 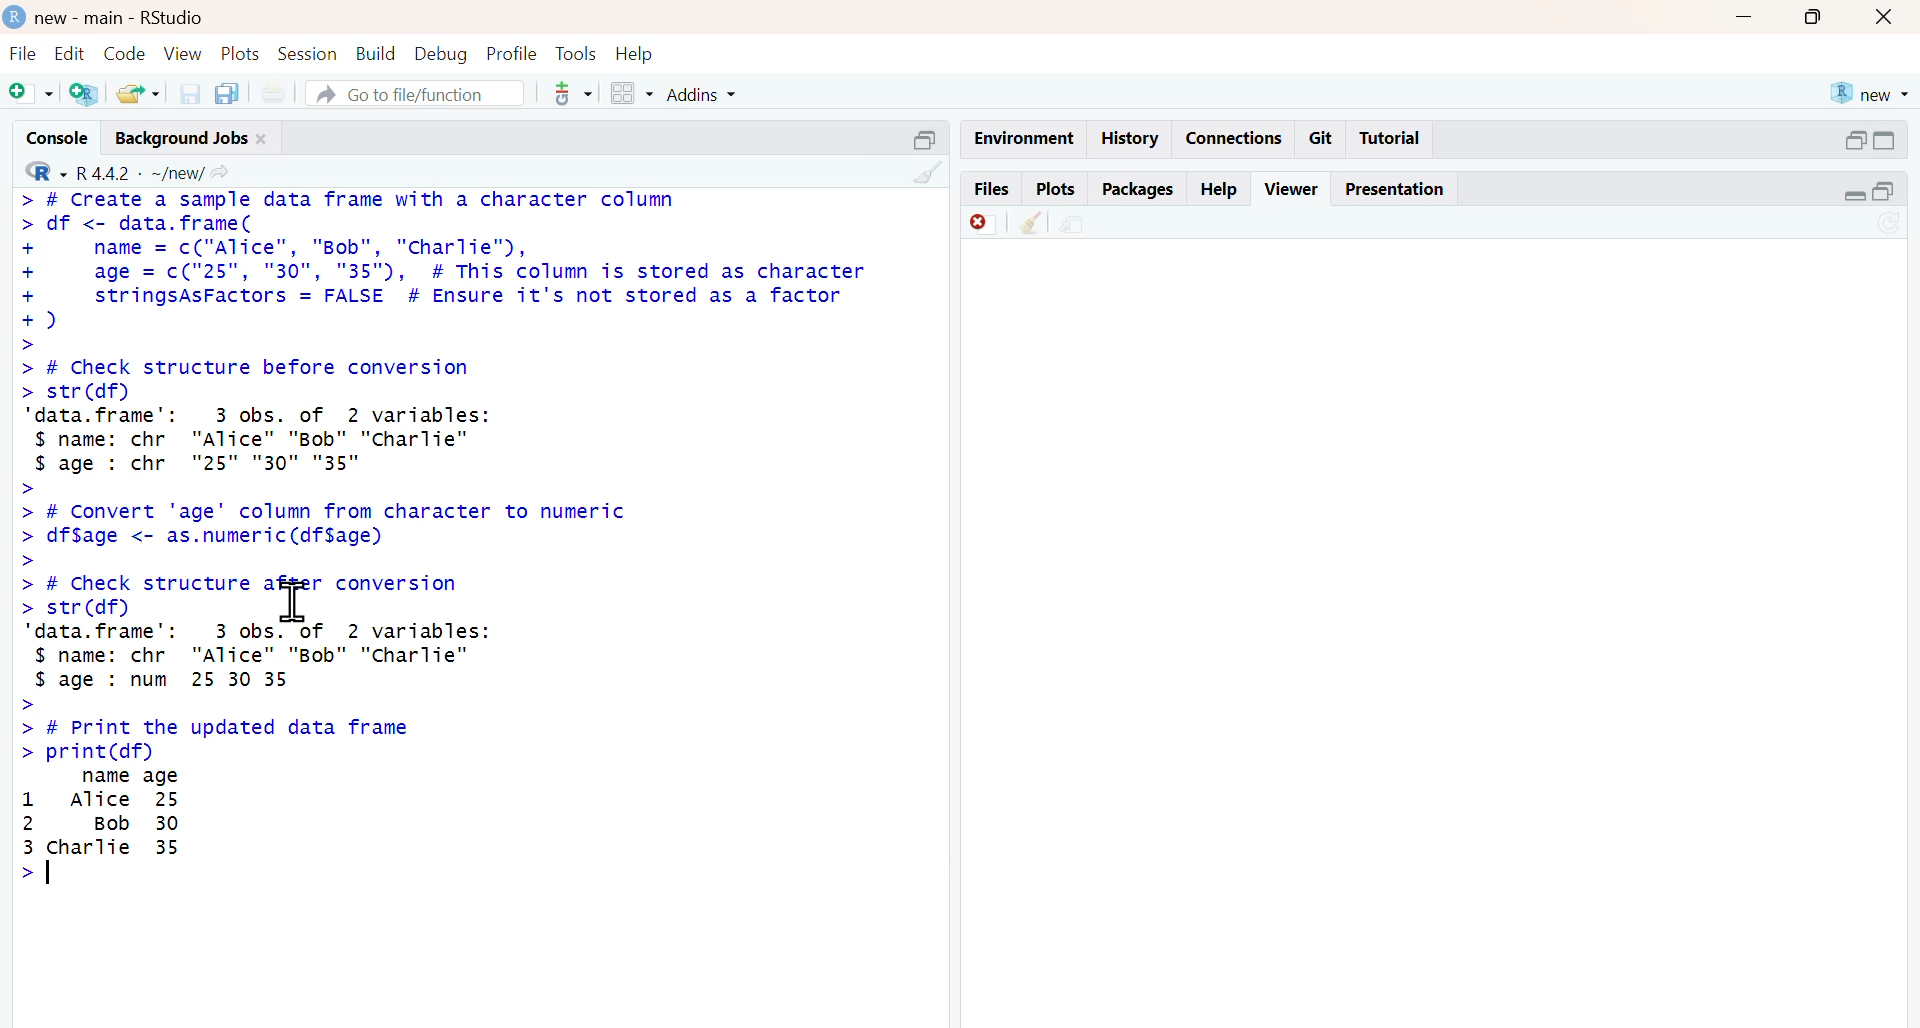 What do you see at coordinates (1140, 191) in the screenshot?
I see `packages` at bounding box center [1140, 191].